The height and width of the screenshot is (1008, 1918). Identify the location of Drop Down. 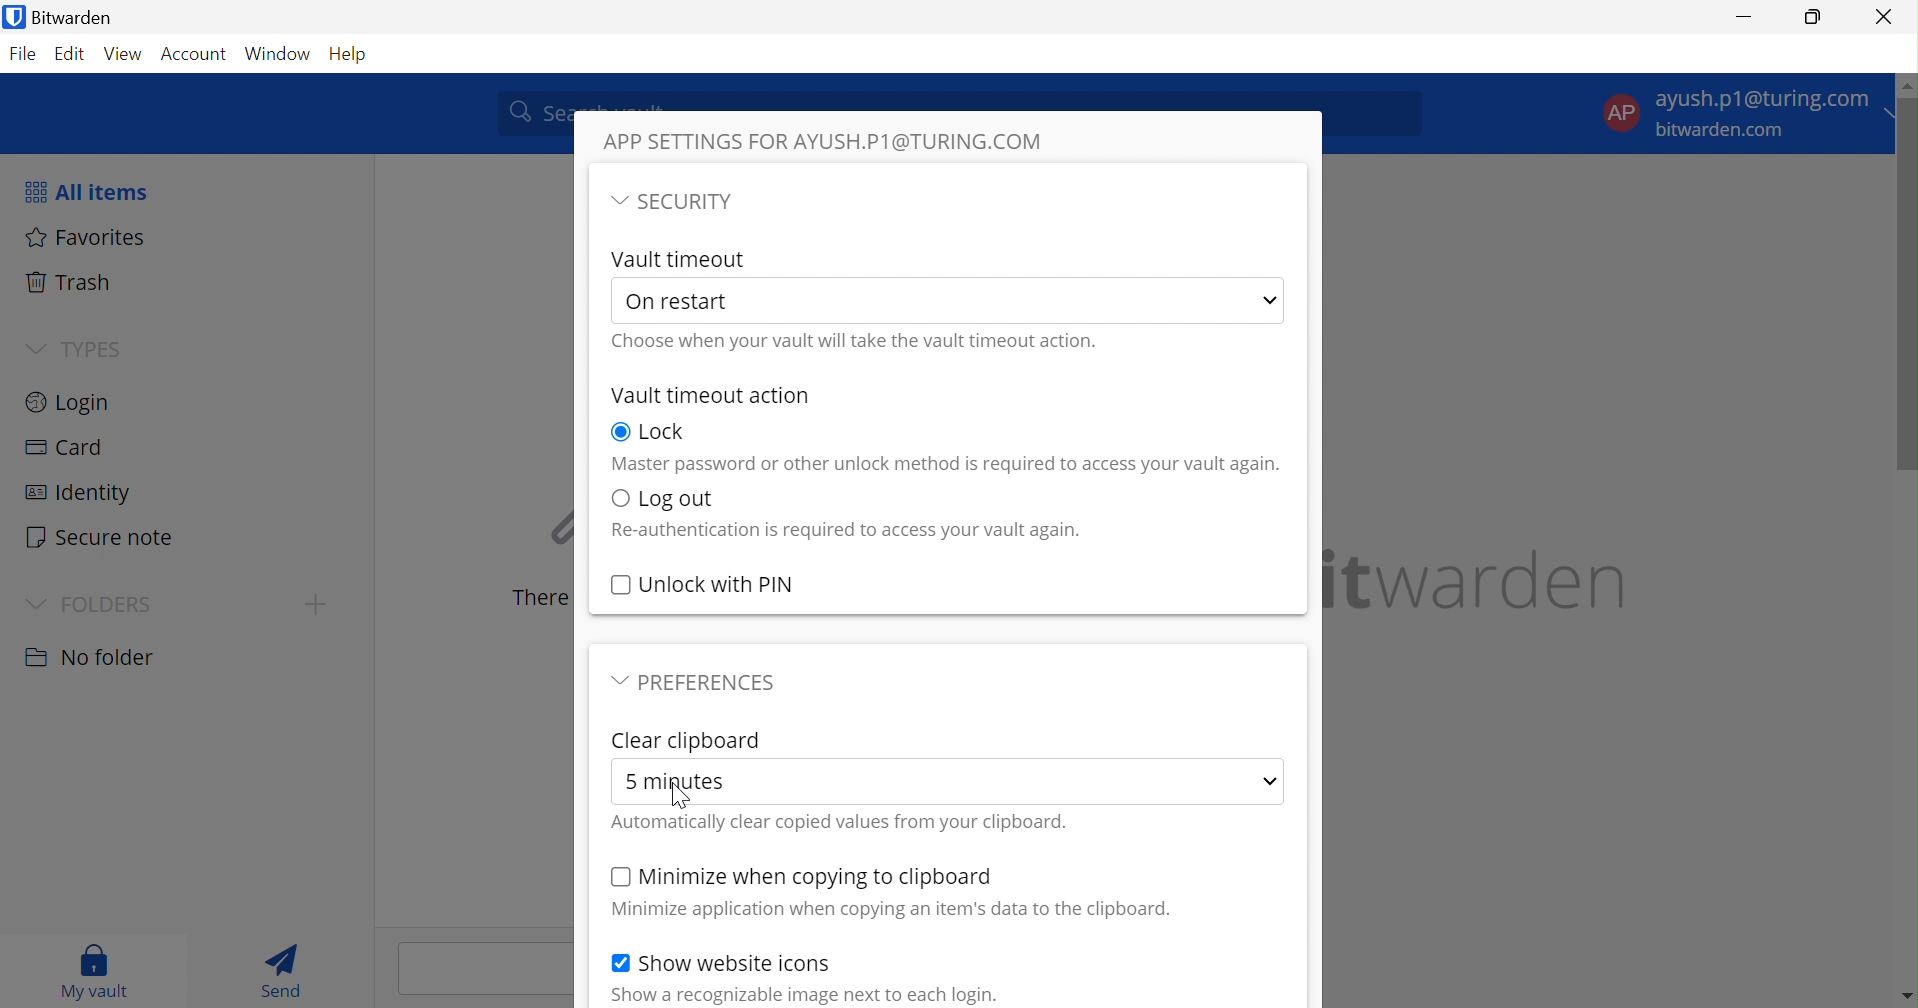
(34, 606).